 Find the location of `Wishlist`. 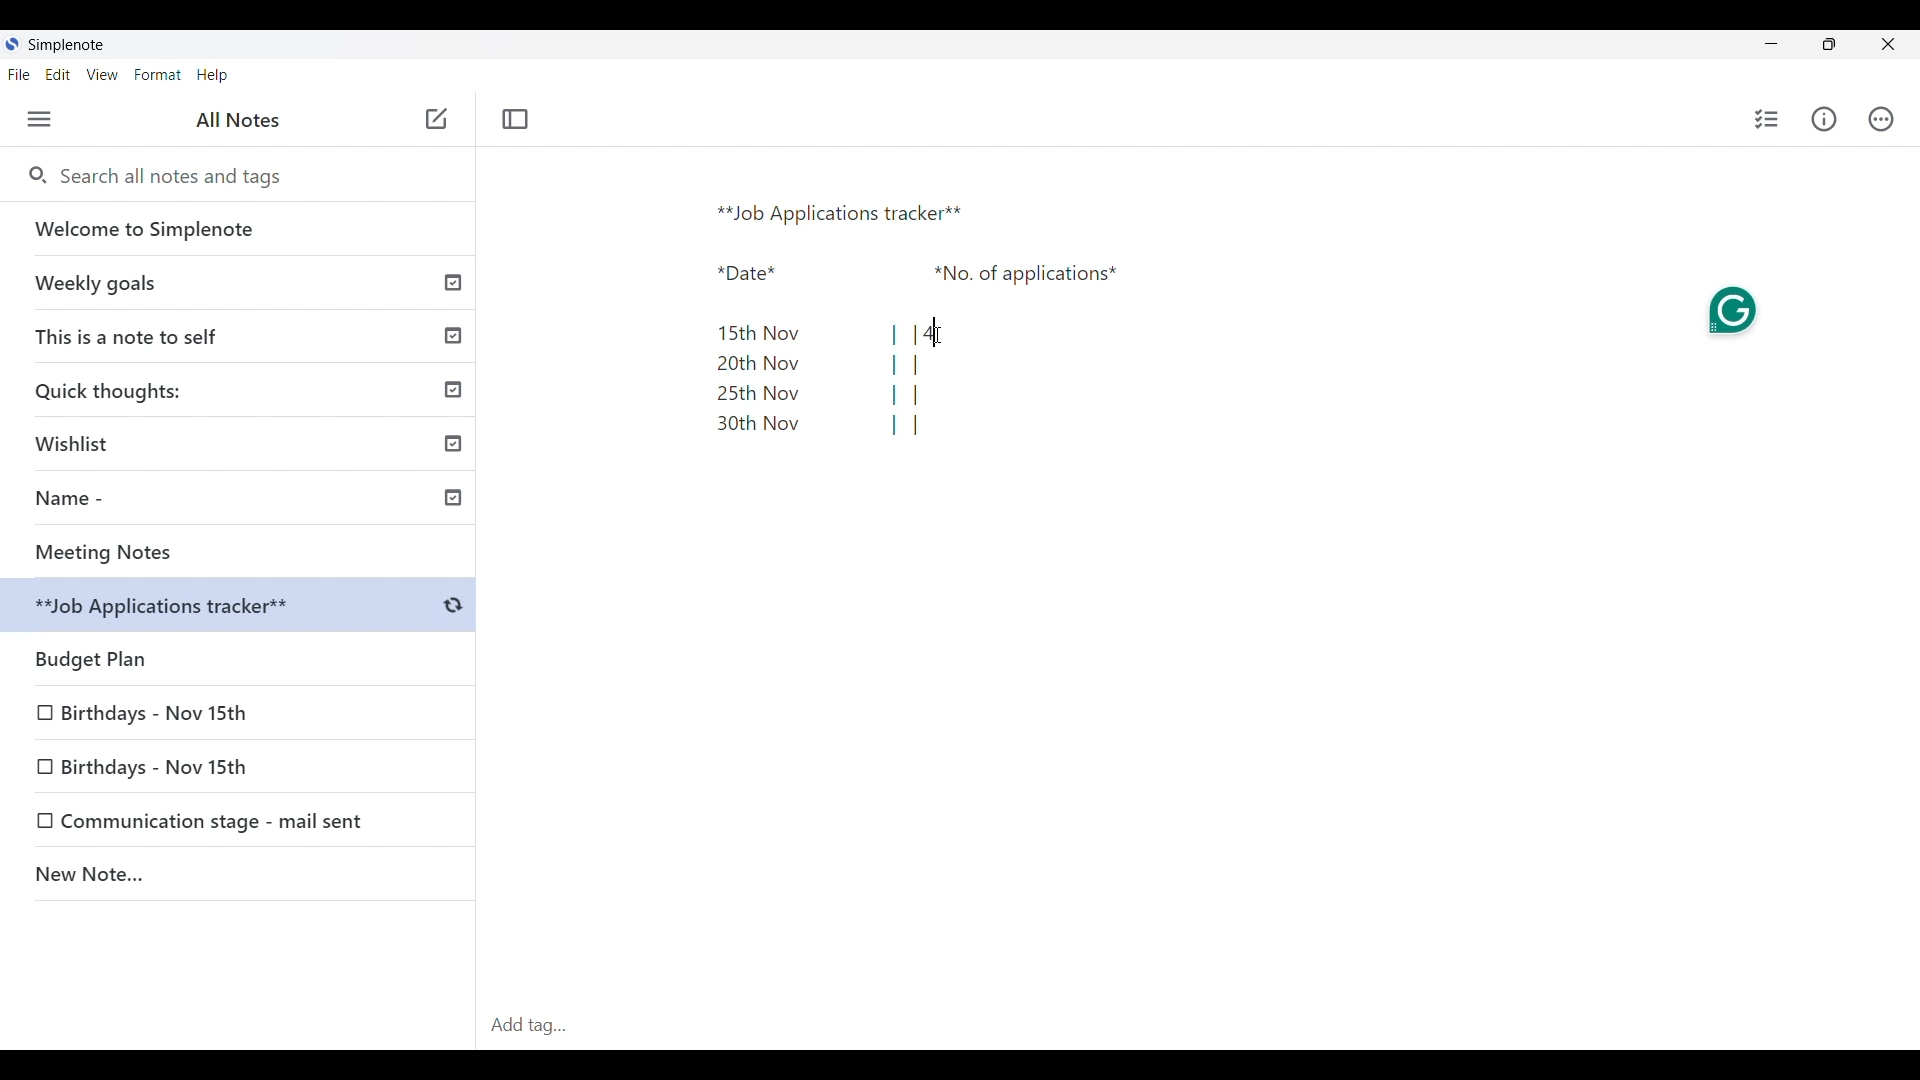

Wishlist is located at coordinates (245, 440).